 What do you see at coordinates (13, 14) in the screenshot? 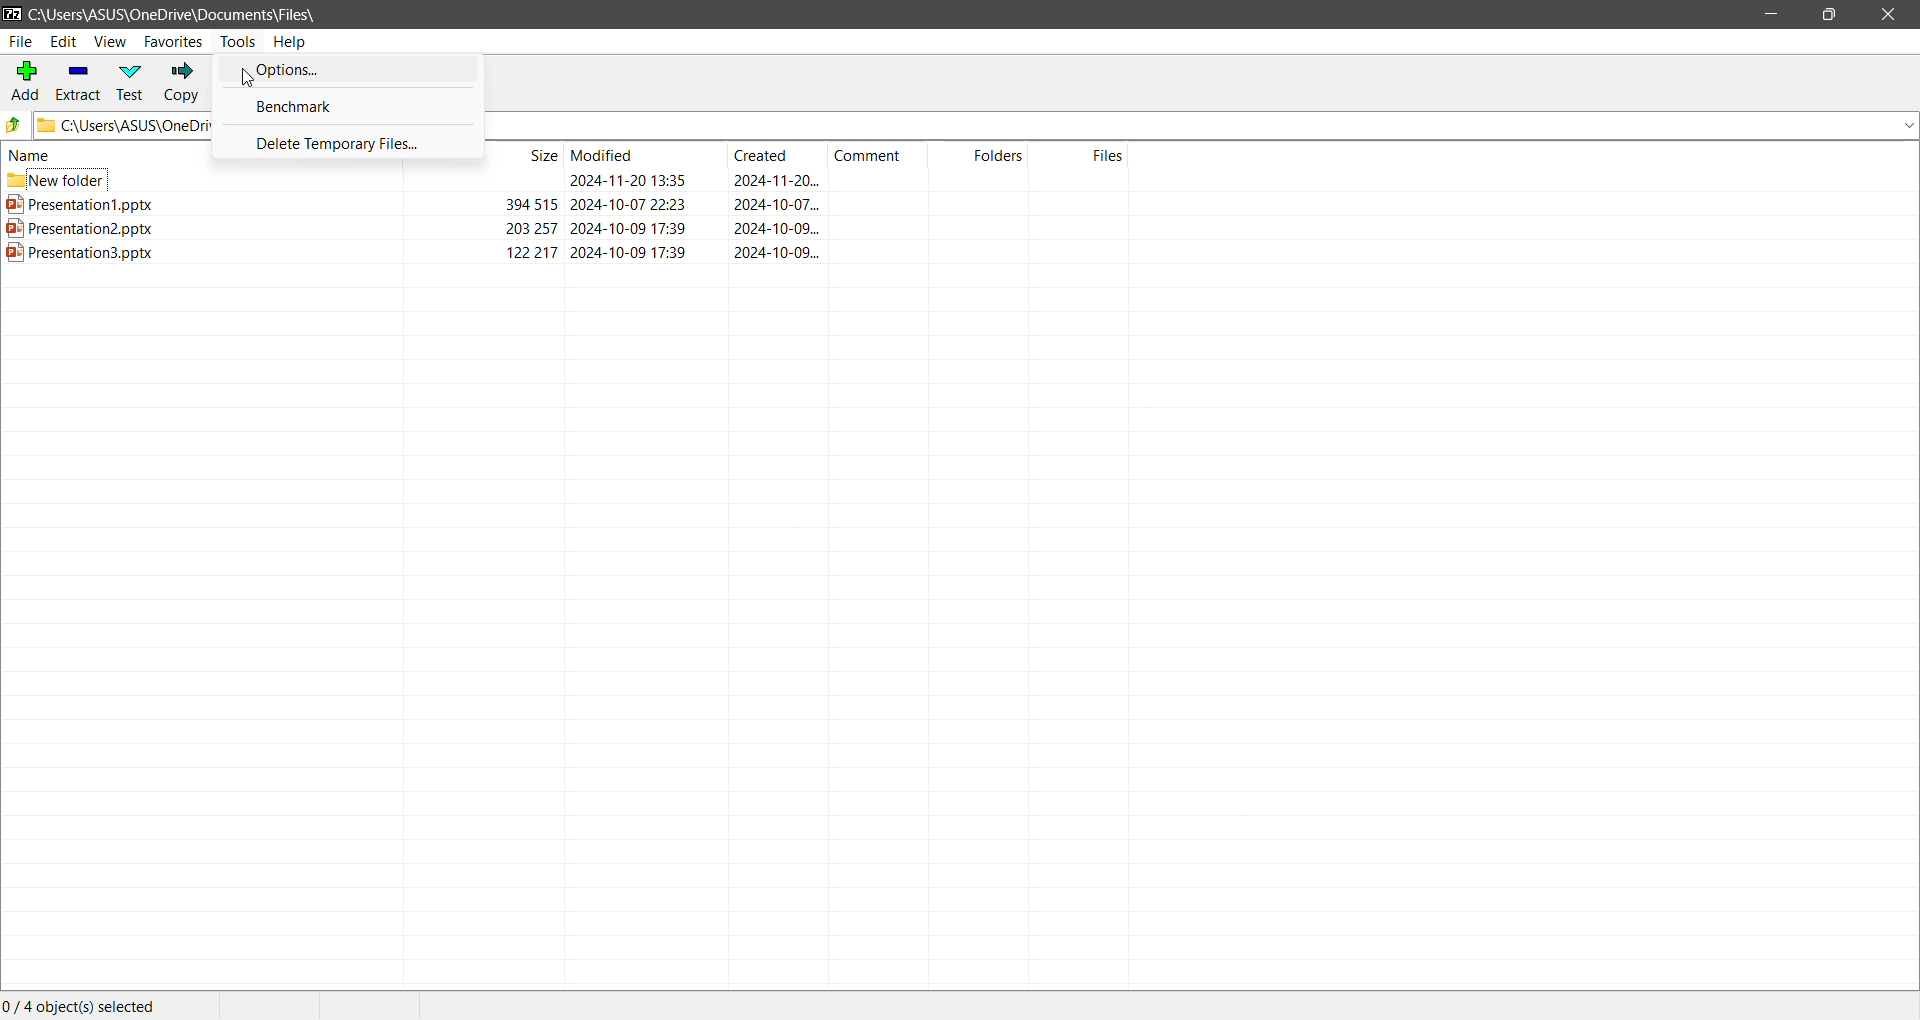
I see `Application Logo` at bounding box center [13, 14].